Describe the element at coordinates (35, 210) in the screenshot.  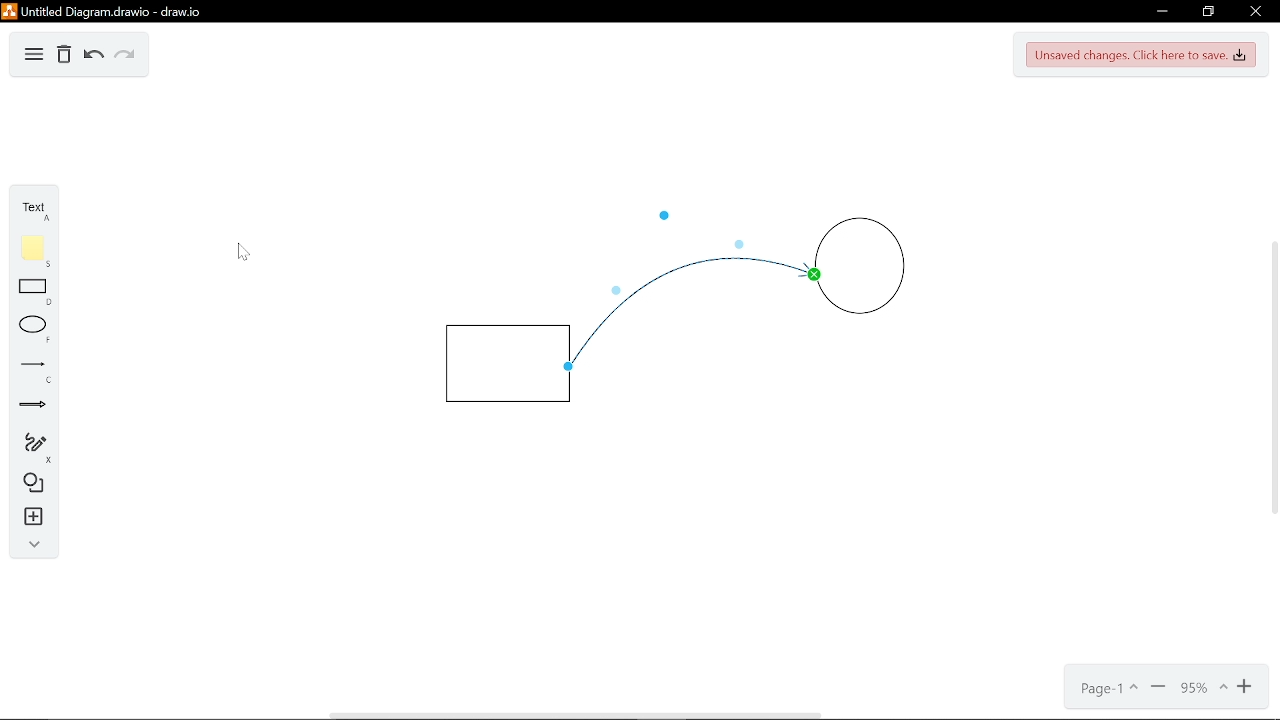
I see `Text` at that location.